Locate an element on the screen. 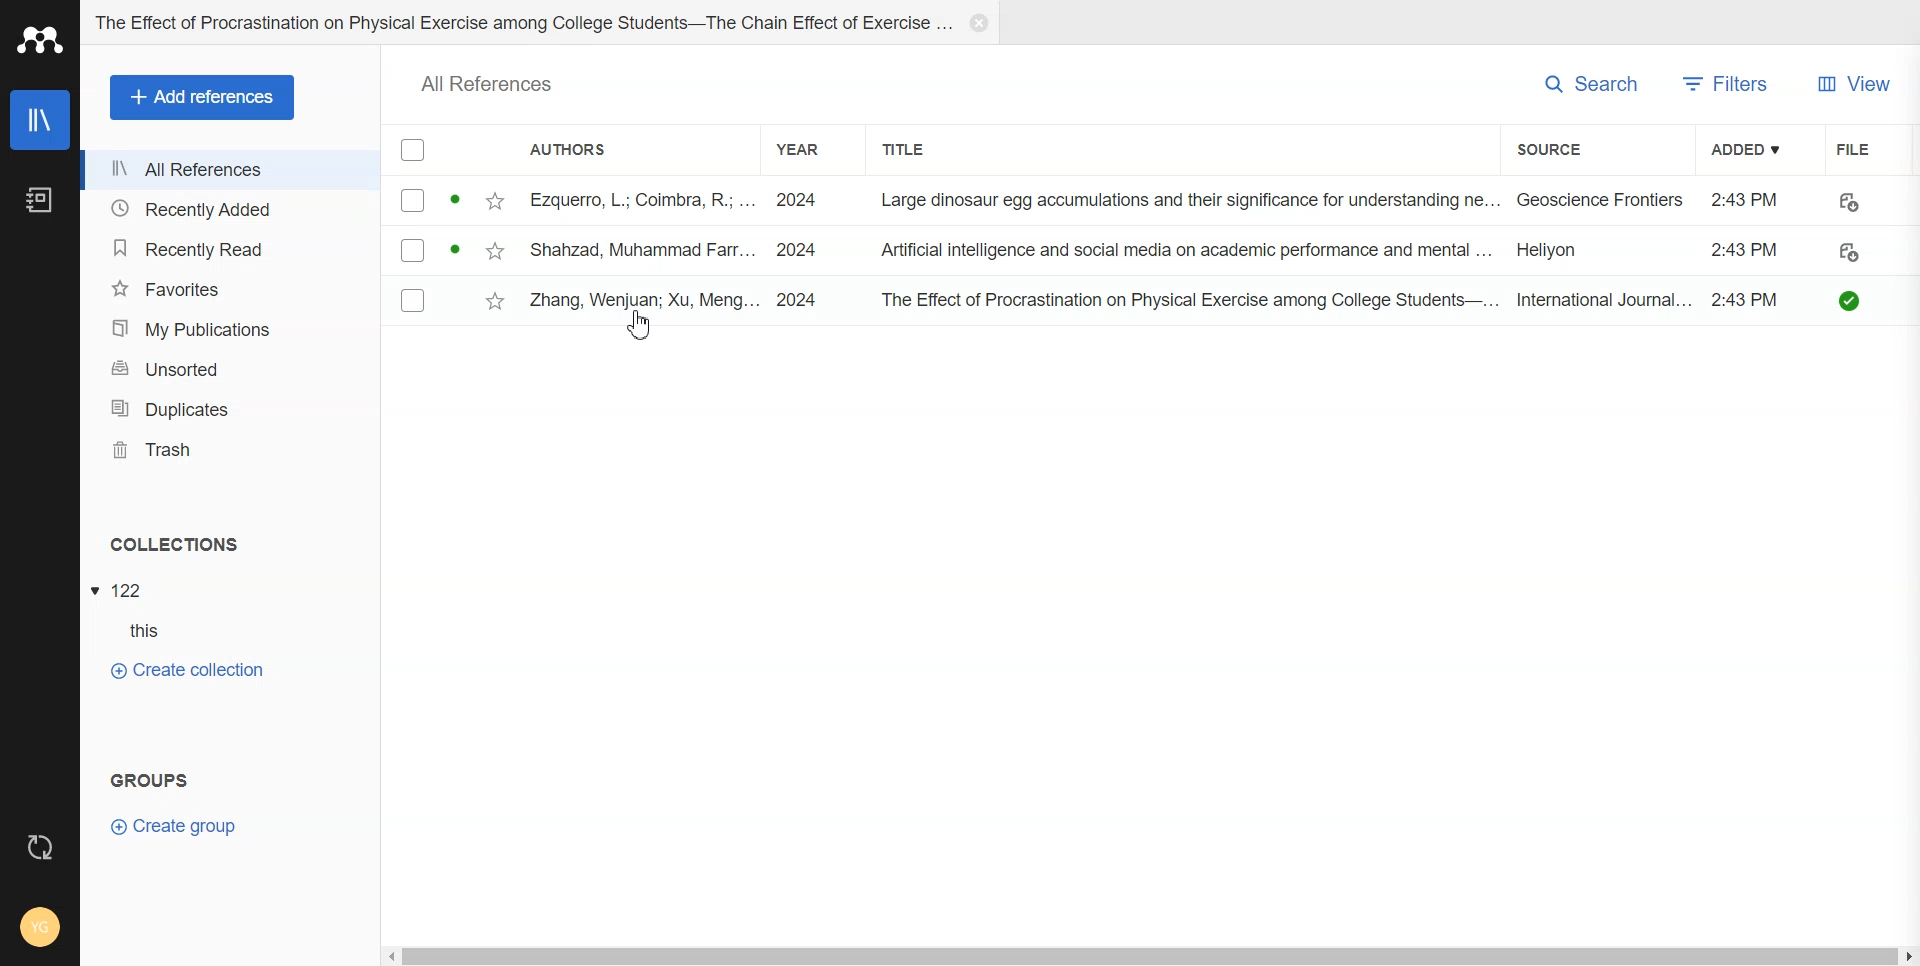 The image size is (1920, 966). File is located at coordinates (1863, 148).